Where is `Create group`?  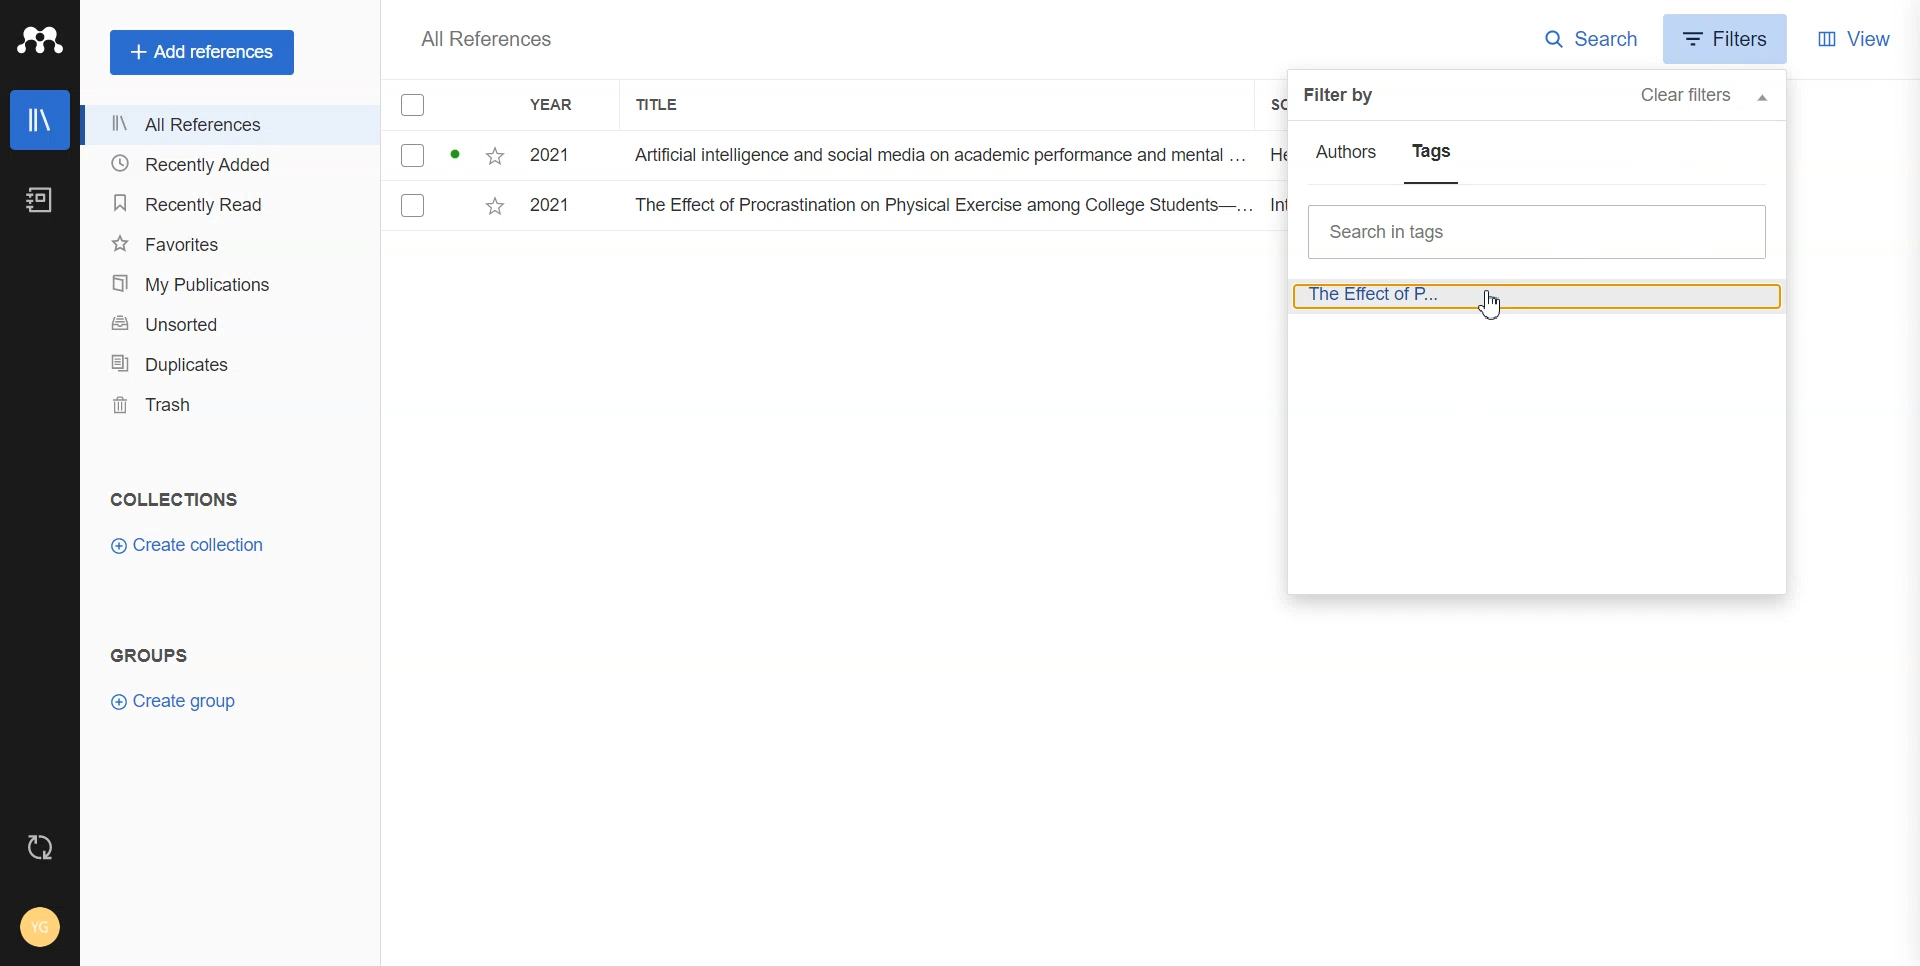 Create group is located at coordinates (178, 700).